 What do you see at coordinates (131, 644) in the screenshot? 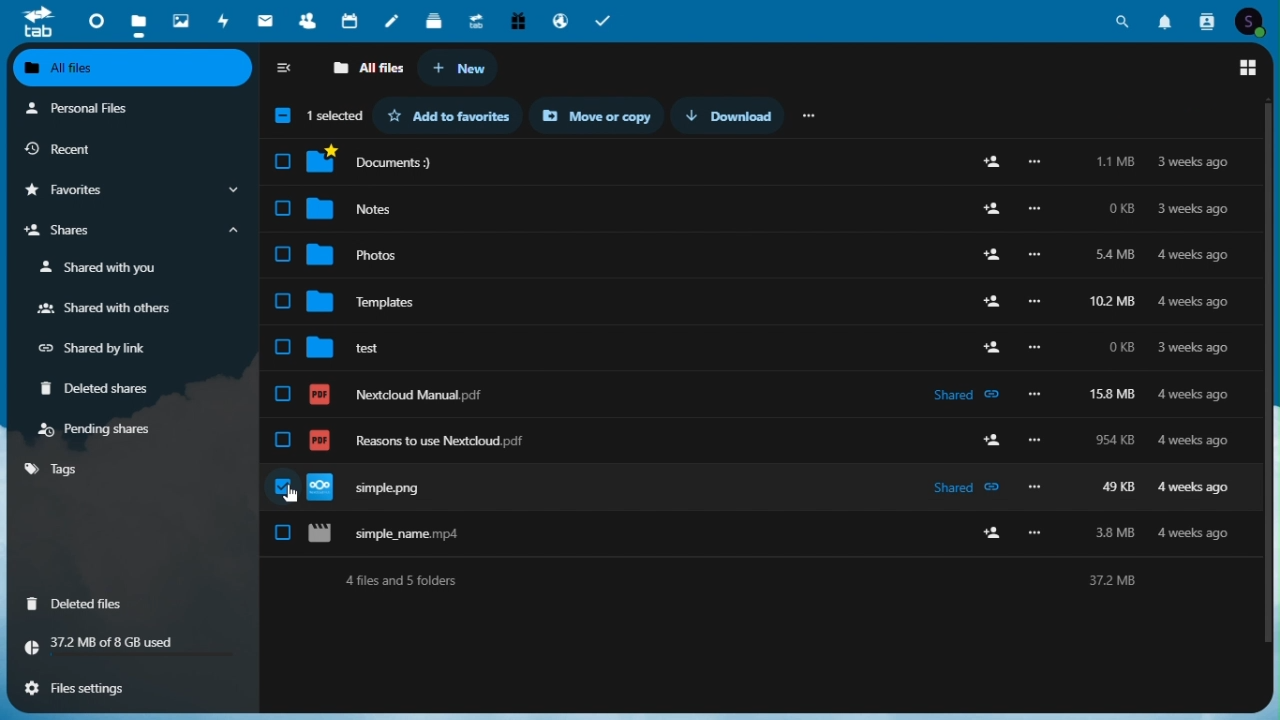
I see `37.2 MB of 8 GB Total` at bounding box center [131, 644].